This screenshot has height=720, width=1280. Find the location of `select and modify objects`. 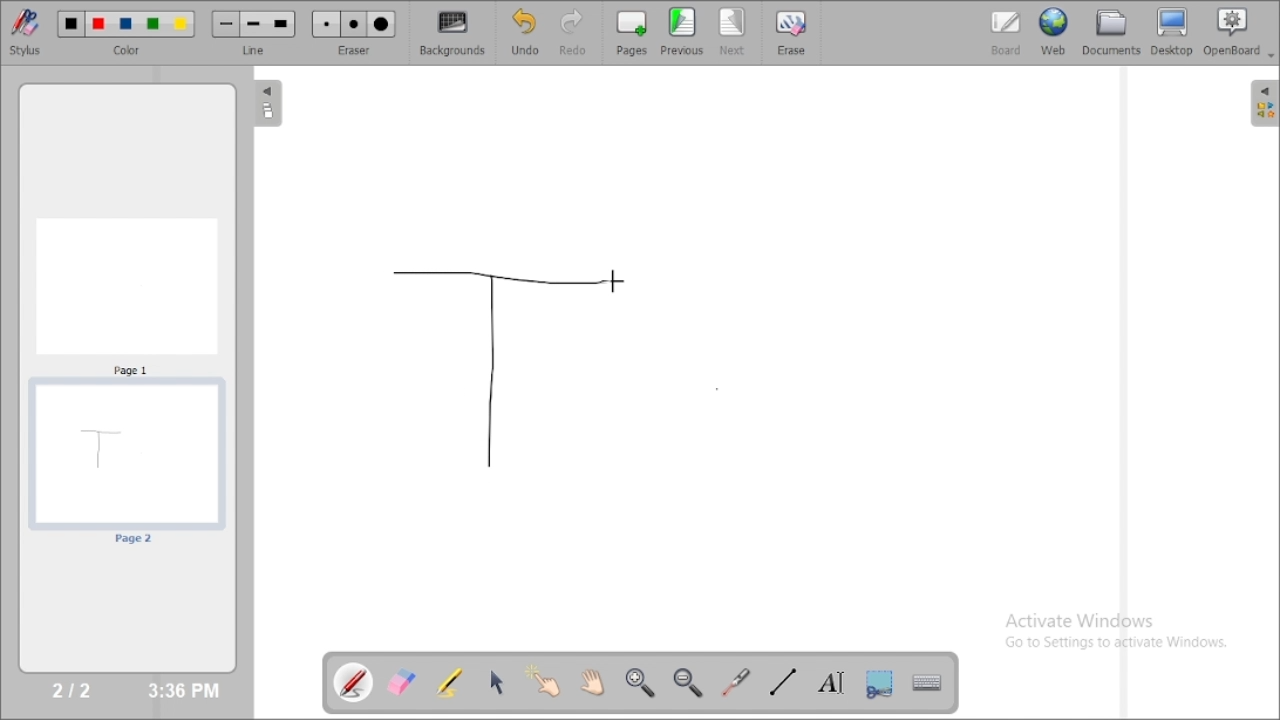

select and modify objects is located at coordinates (497, 682).